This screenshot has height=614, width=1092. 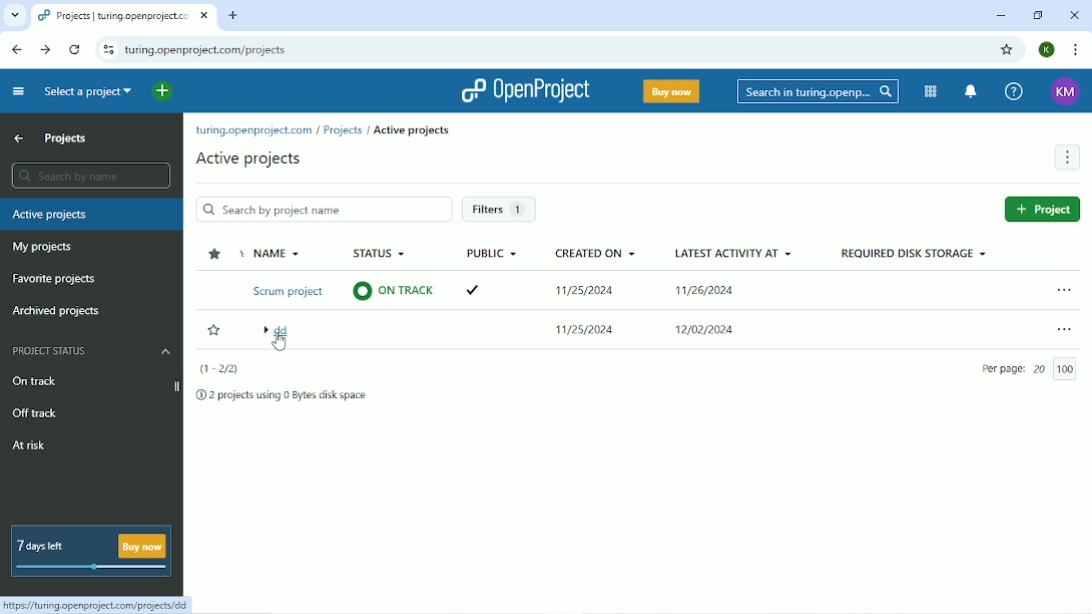 What do you see at coordinates (1033, 369) in the screenshot?
I see `Per page` at bounding box center [1033, 369].